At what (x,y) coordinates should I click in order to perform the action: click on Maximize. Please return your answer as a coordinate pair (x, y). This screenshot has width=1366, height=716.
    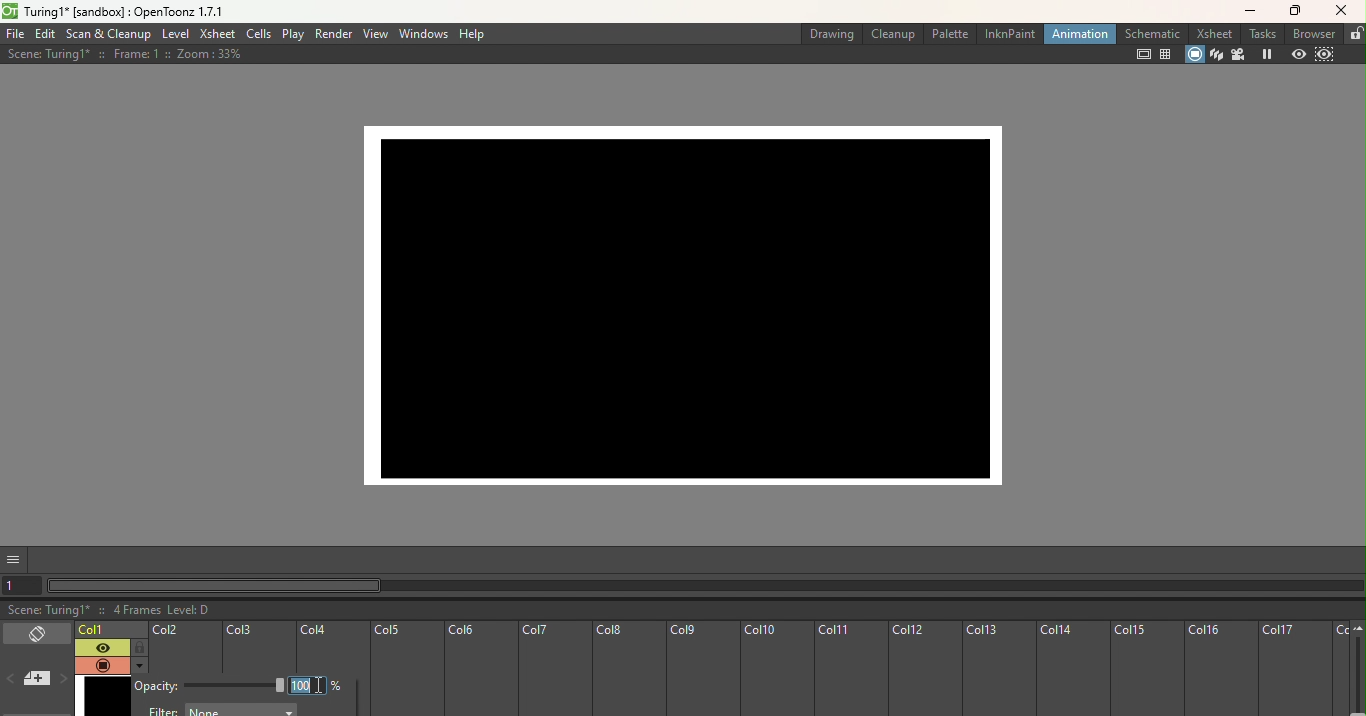
    Looking at the image, I should click on (1299, 10).